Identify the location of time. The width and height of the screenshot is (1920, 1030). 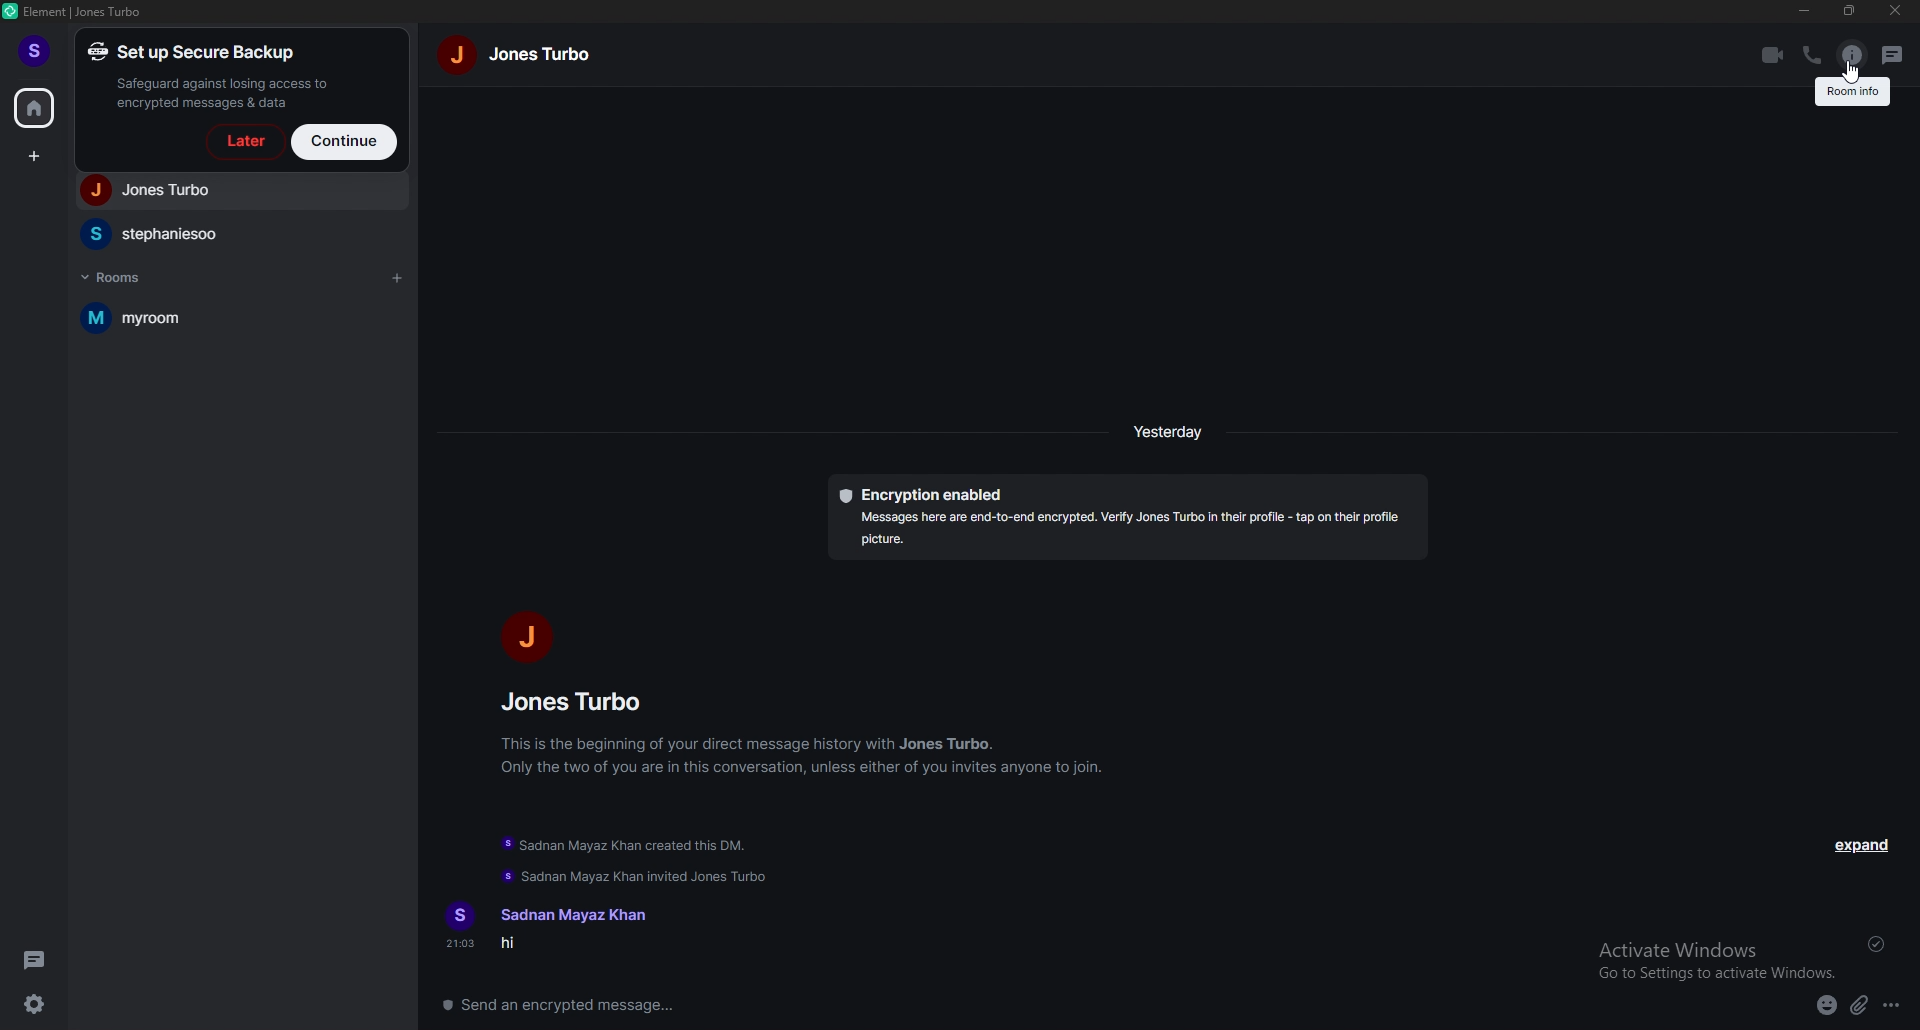
(1168, 430).